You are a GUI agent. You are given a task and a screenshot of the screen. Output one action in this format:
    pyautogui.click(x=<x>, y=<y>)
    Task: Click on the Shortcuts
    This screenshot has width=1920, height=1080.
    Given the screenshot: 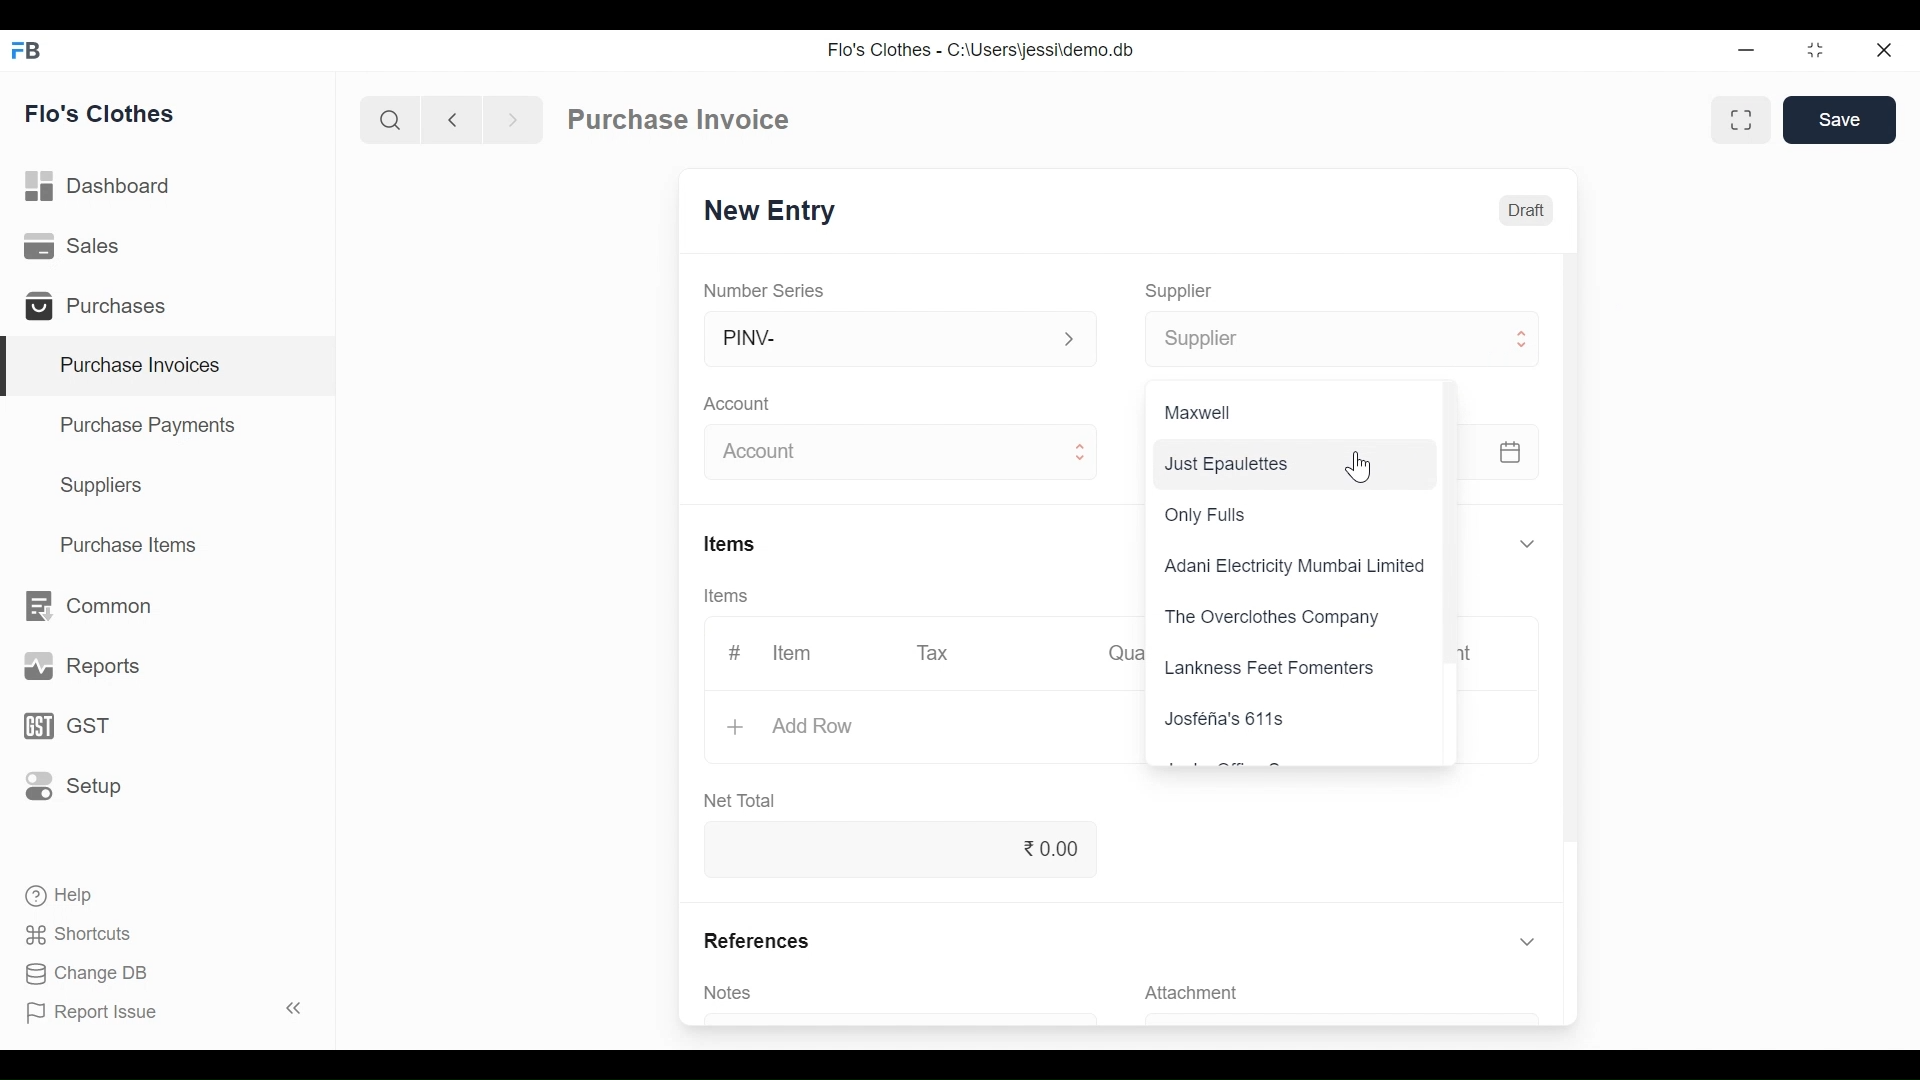 What is the action you would take?
    pyautogui.click(x=79, y=936)
    